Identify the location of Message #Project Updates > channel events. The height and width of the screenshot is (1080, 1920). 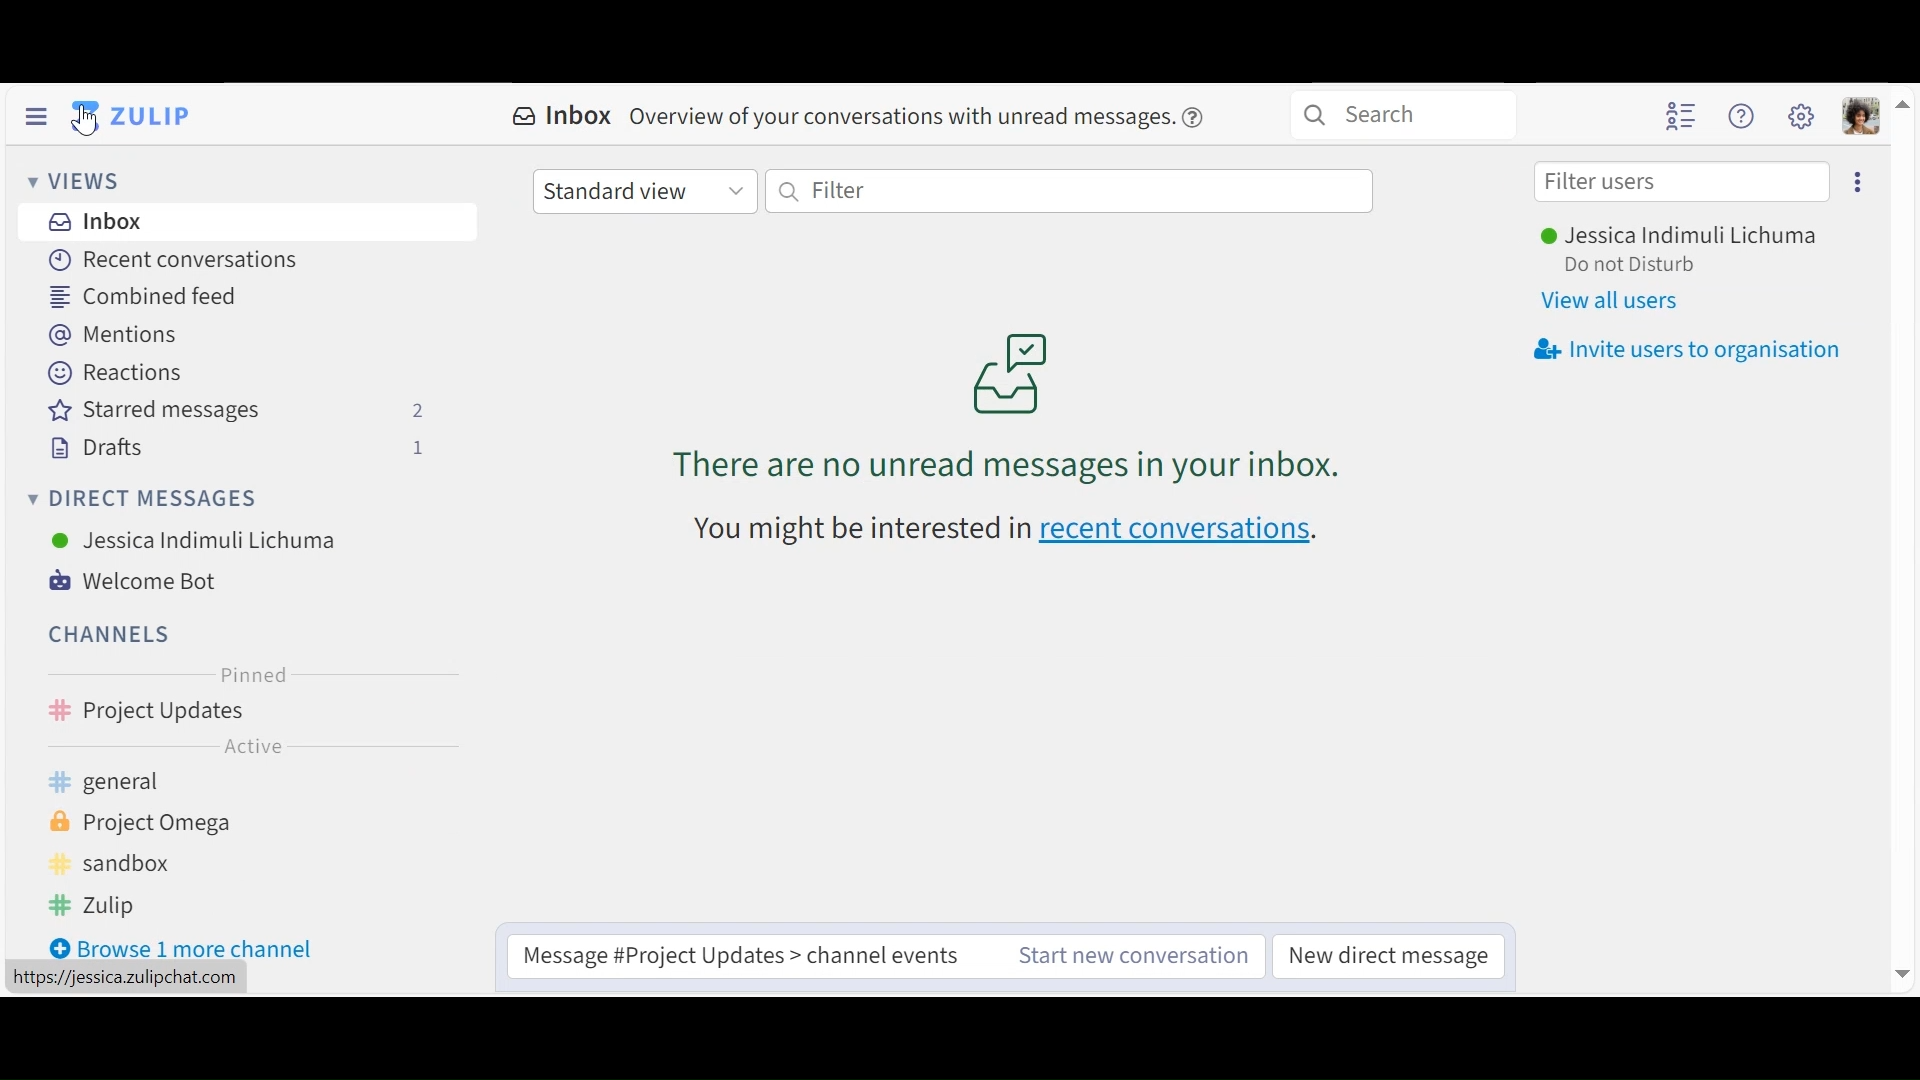
(742, 957).